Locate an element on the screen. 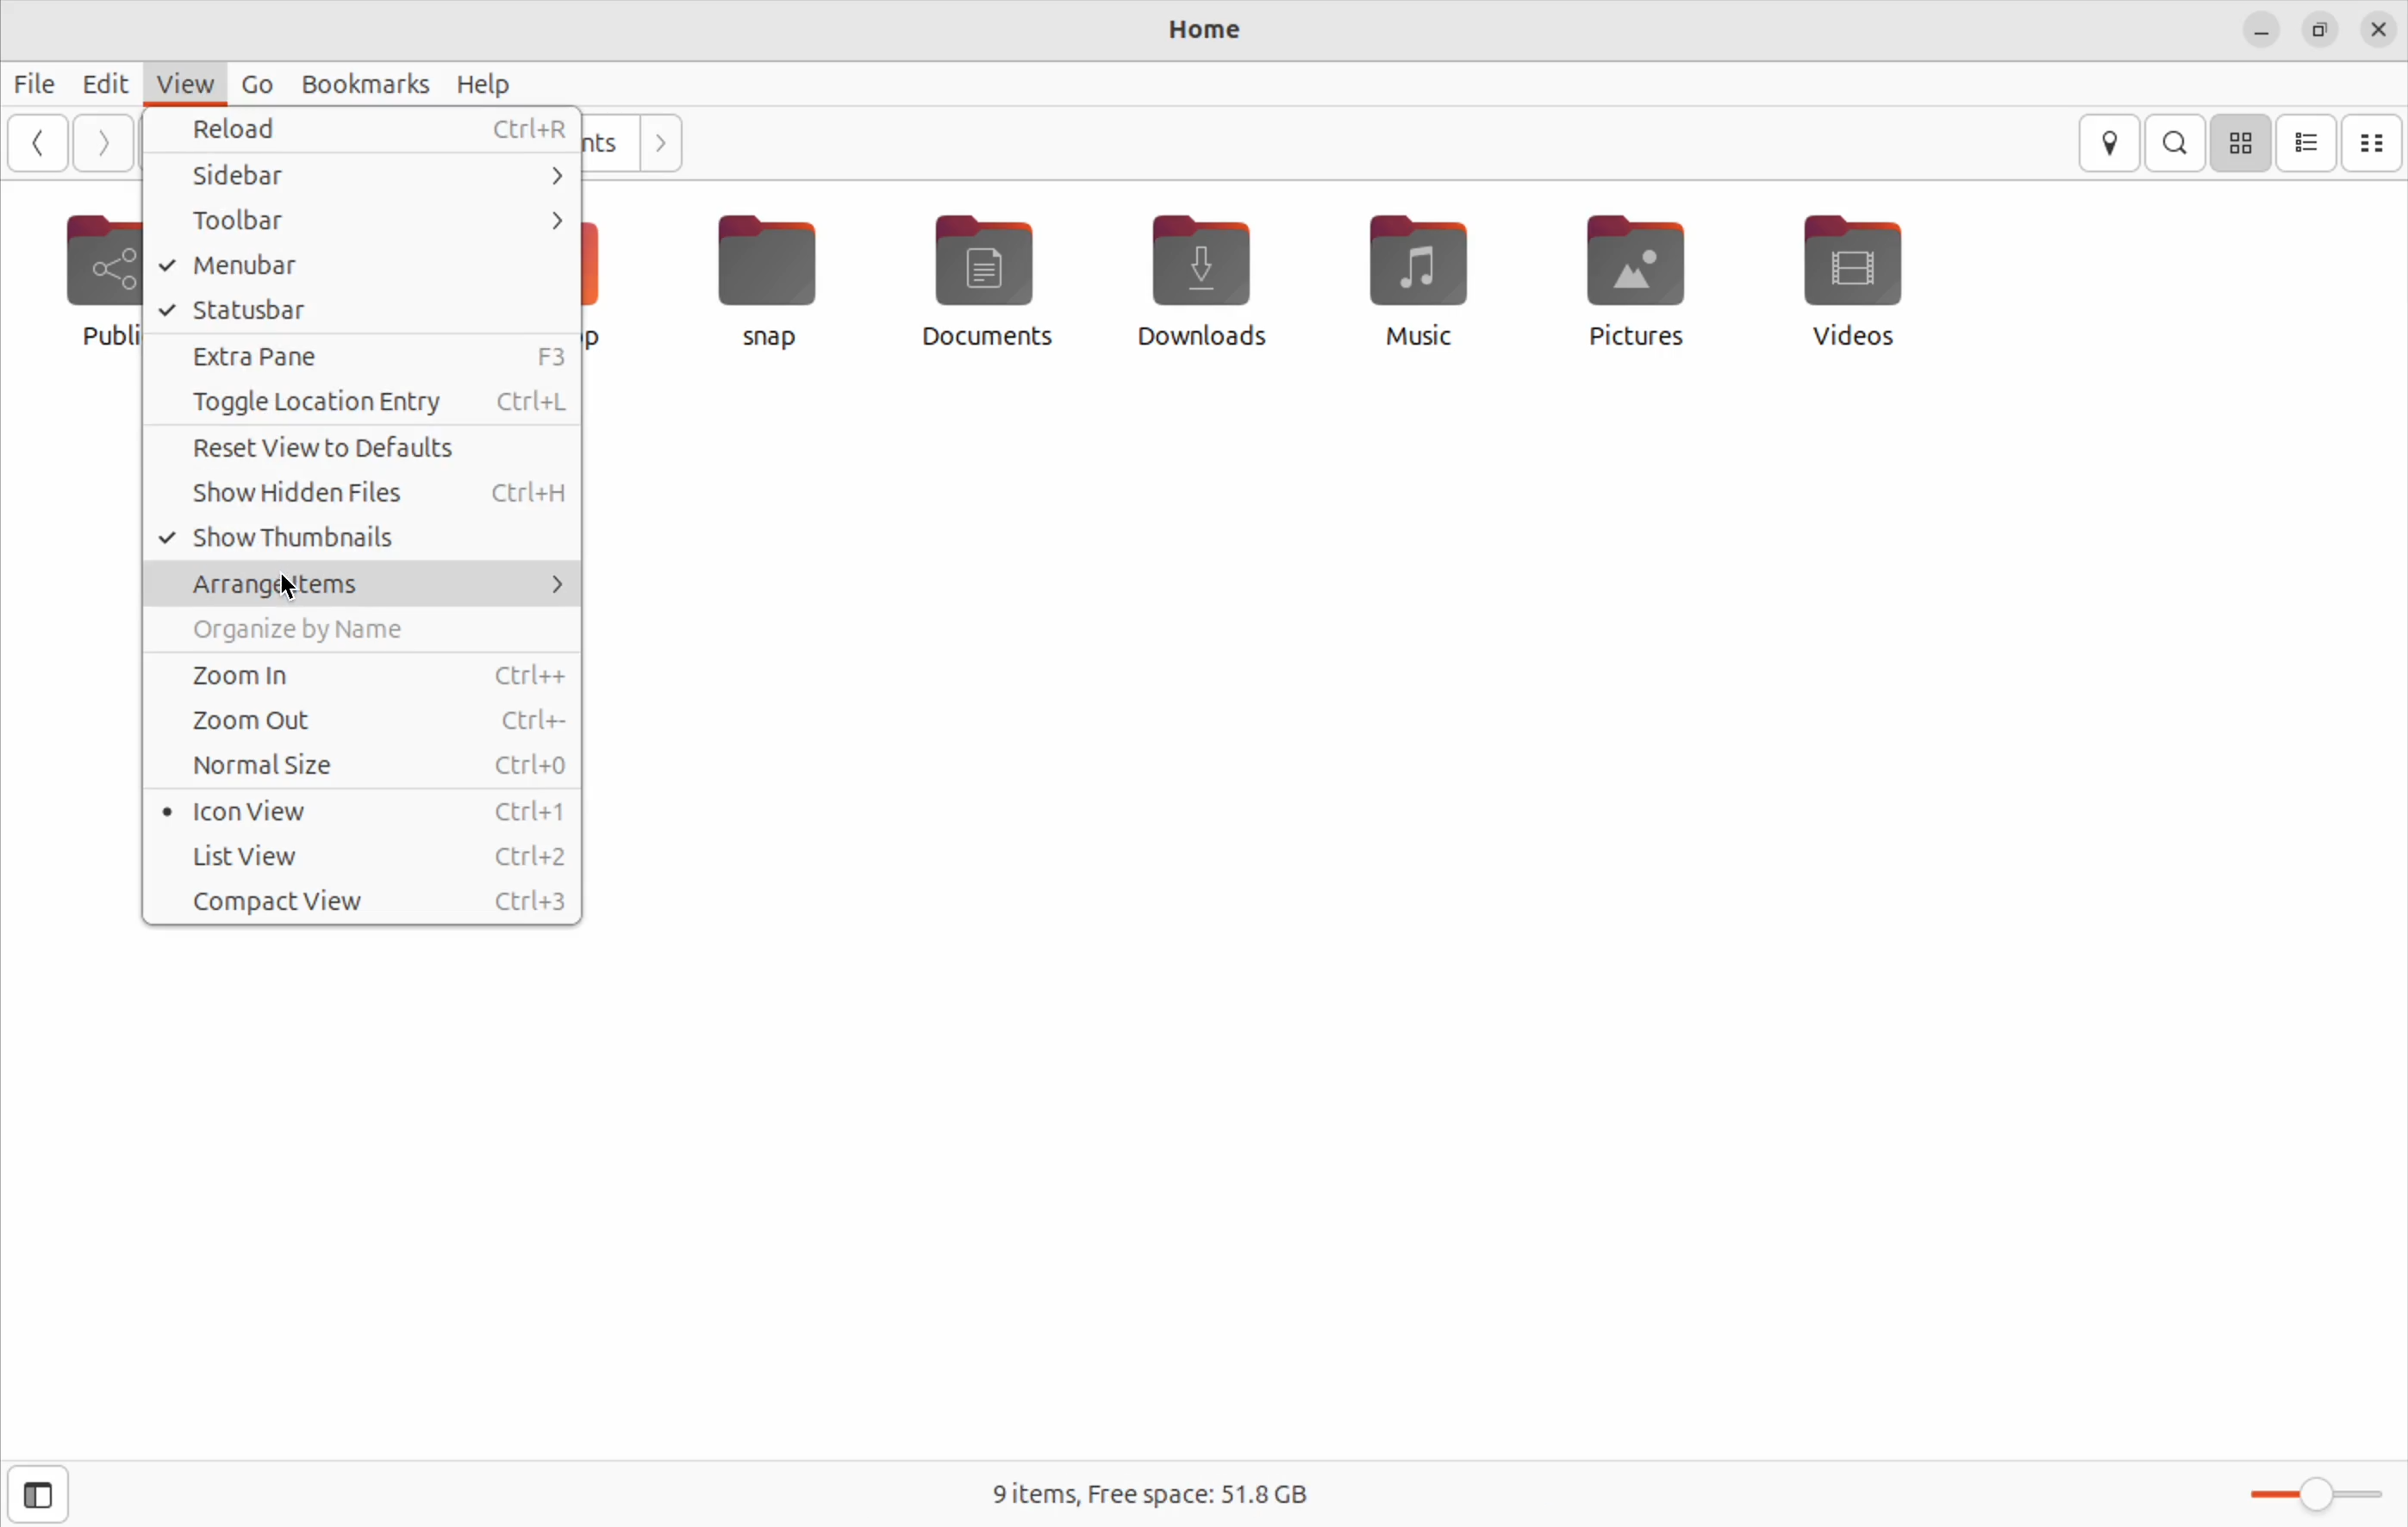 The image size is (2408, 1527). compact view is located at coordinates (365, 899).